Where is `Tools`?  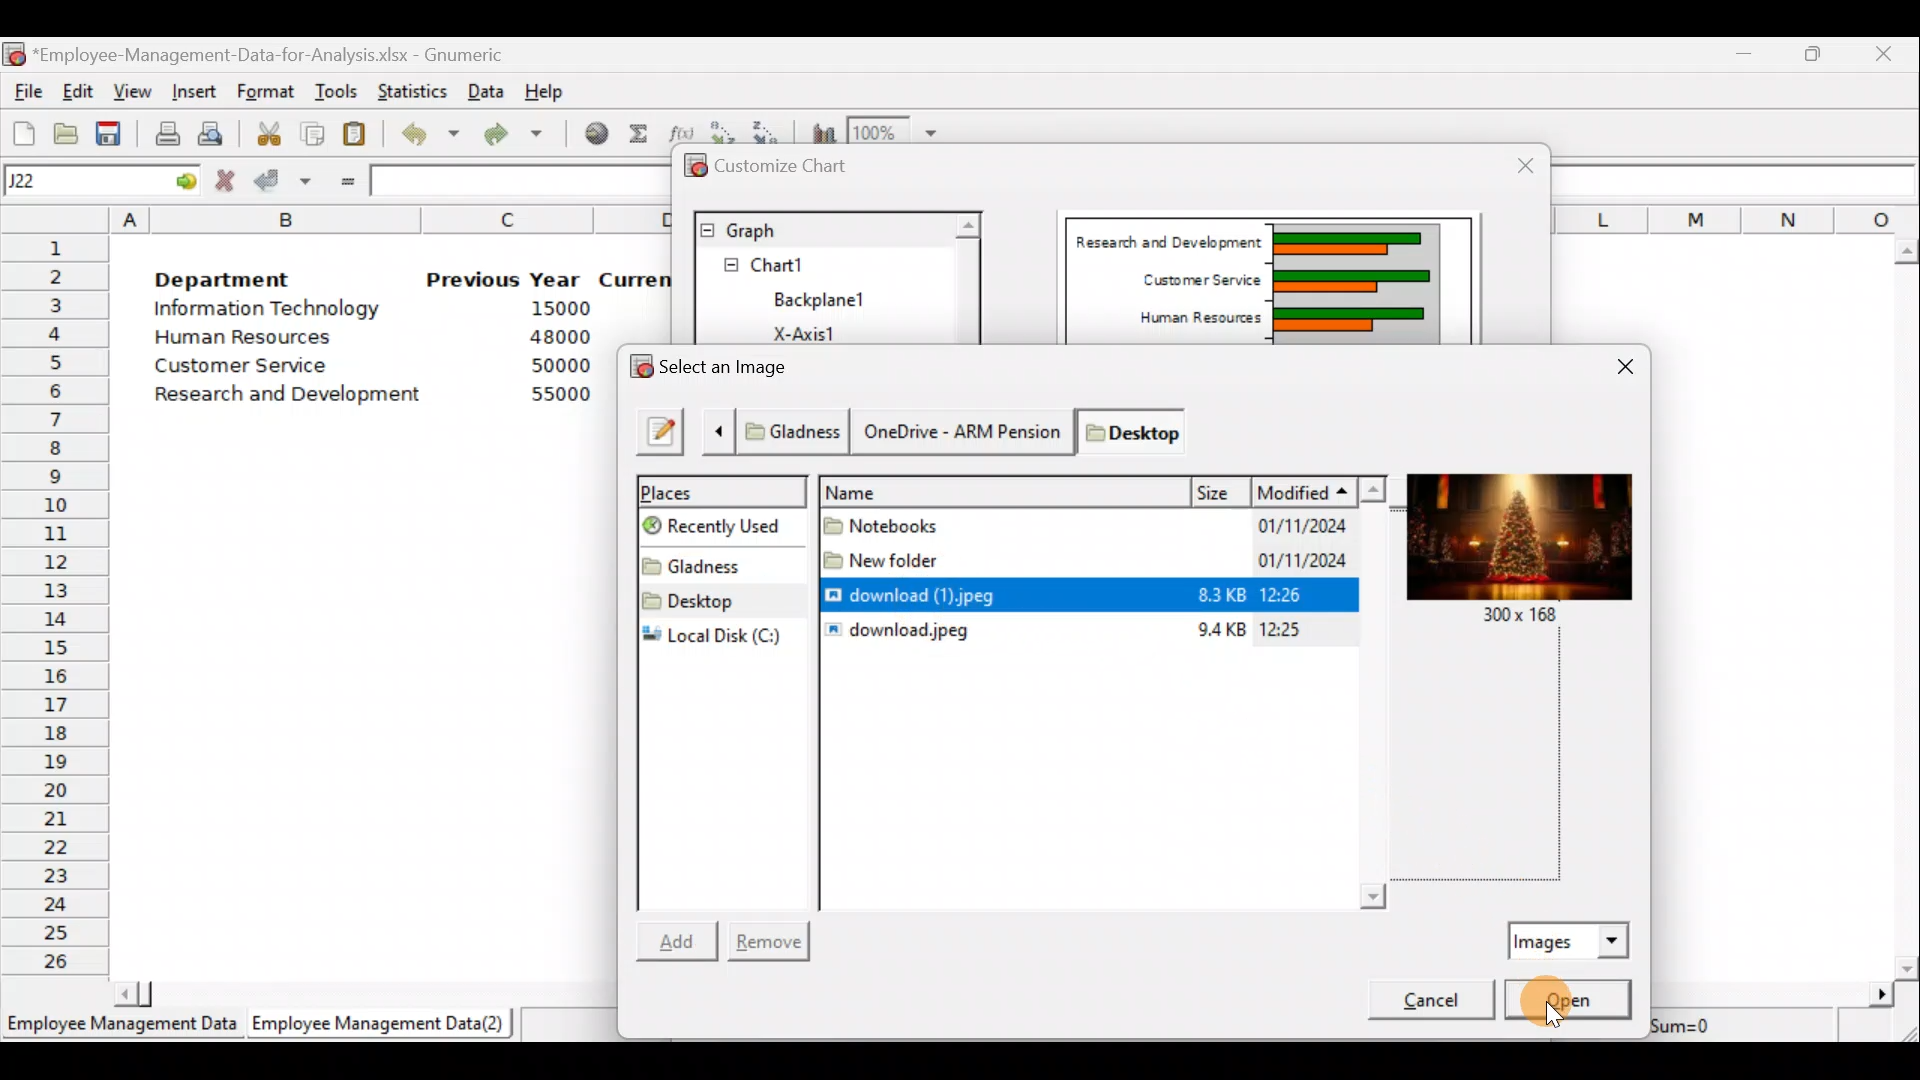 Tools is located at coordinates (336, 89).